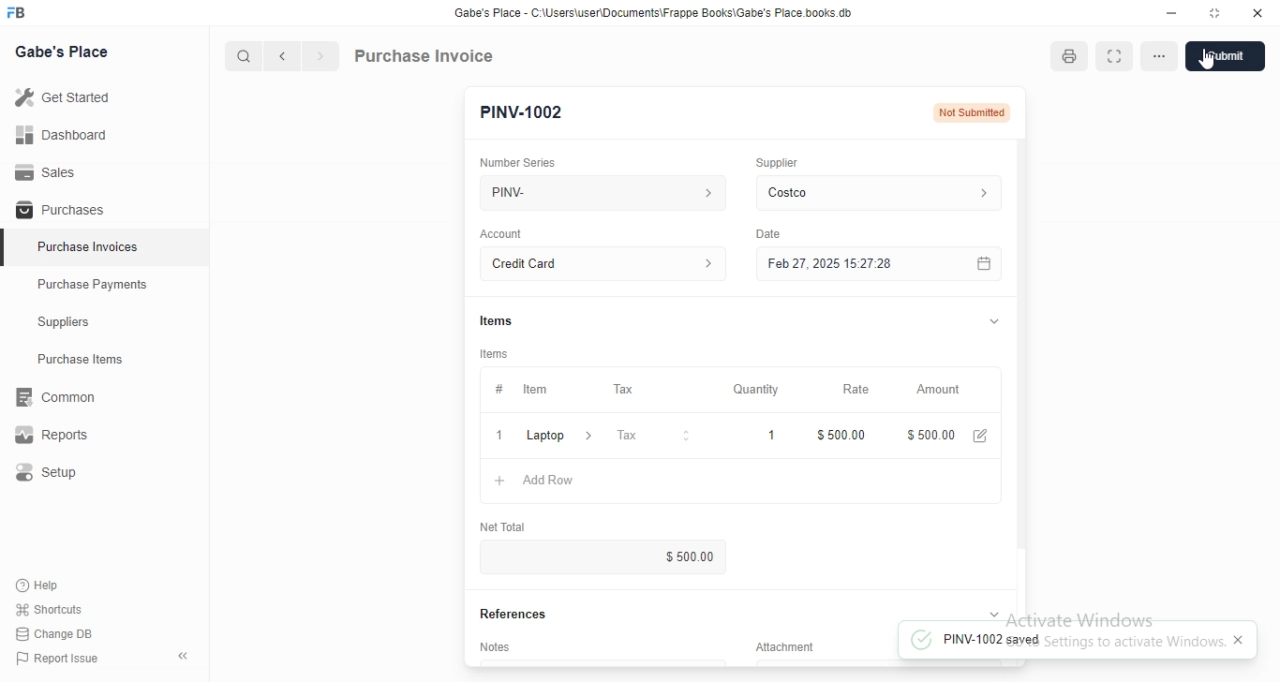 The height and width of the screenshot is (682, 1280). Describe the element at coordinates (544, 390) in the screenshot. I see `# Item` at that location.